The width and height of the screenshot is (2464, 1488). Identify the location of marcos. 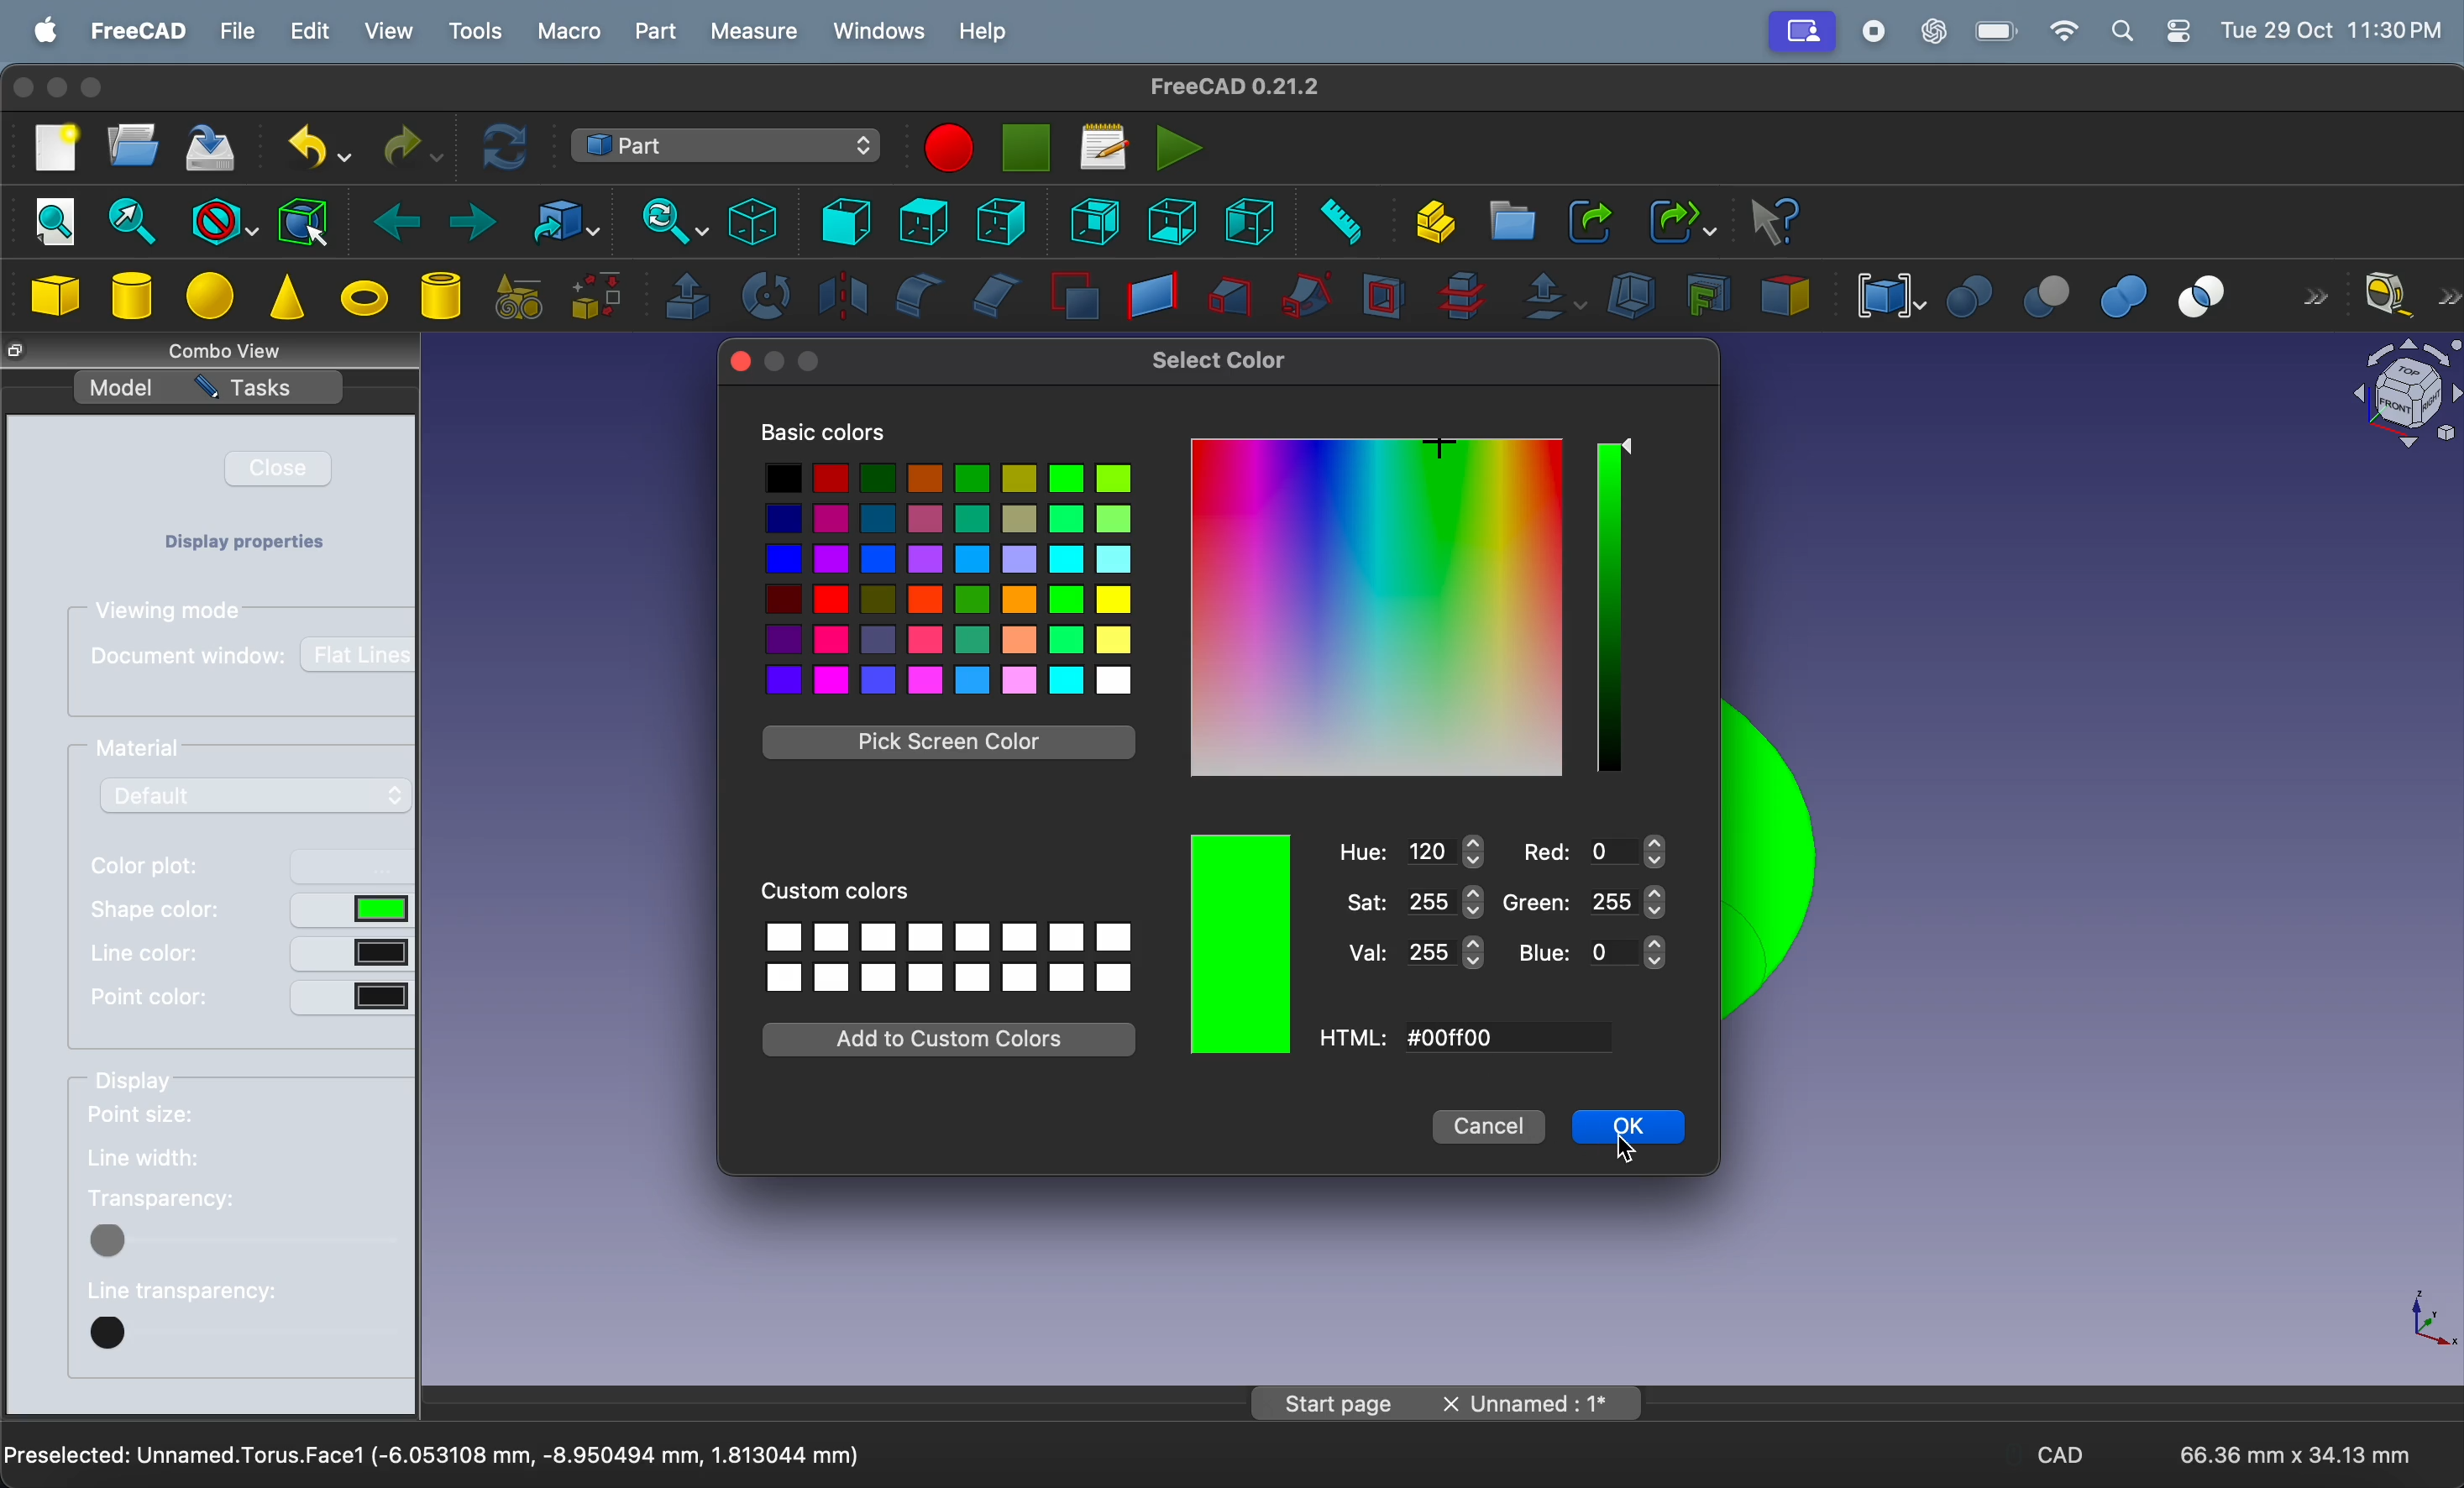
(1103, 146).